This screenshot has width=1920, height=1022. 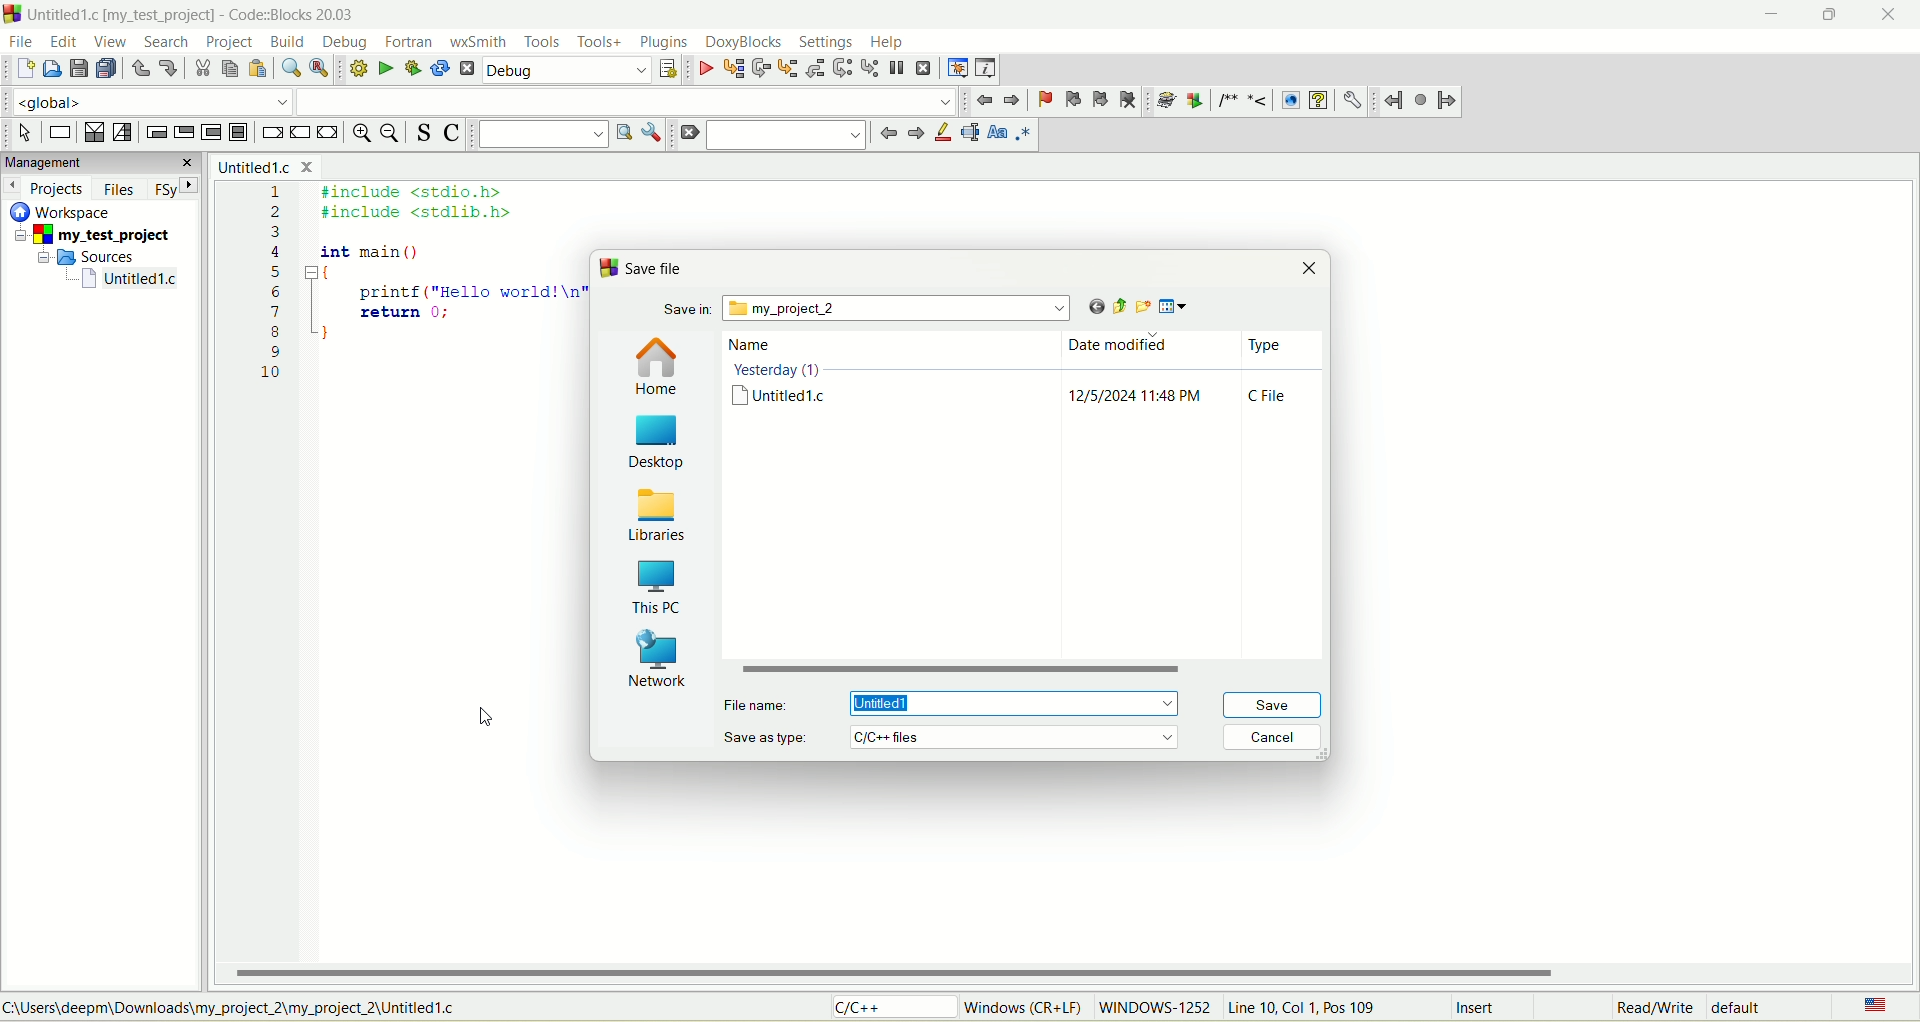 I want to click on toggle bookmark, so click(x=1043, y=100).